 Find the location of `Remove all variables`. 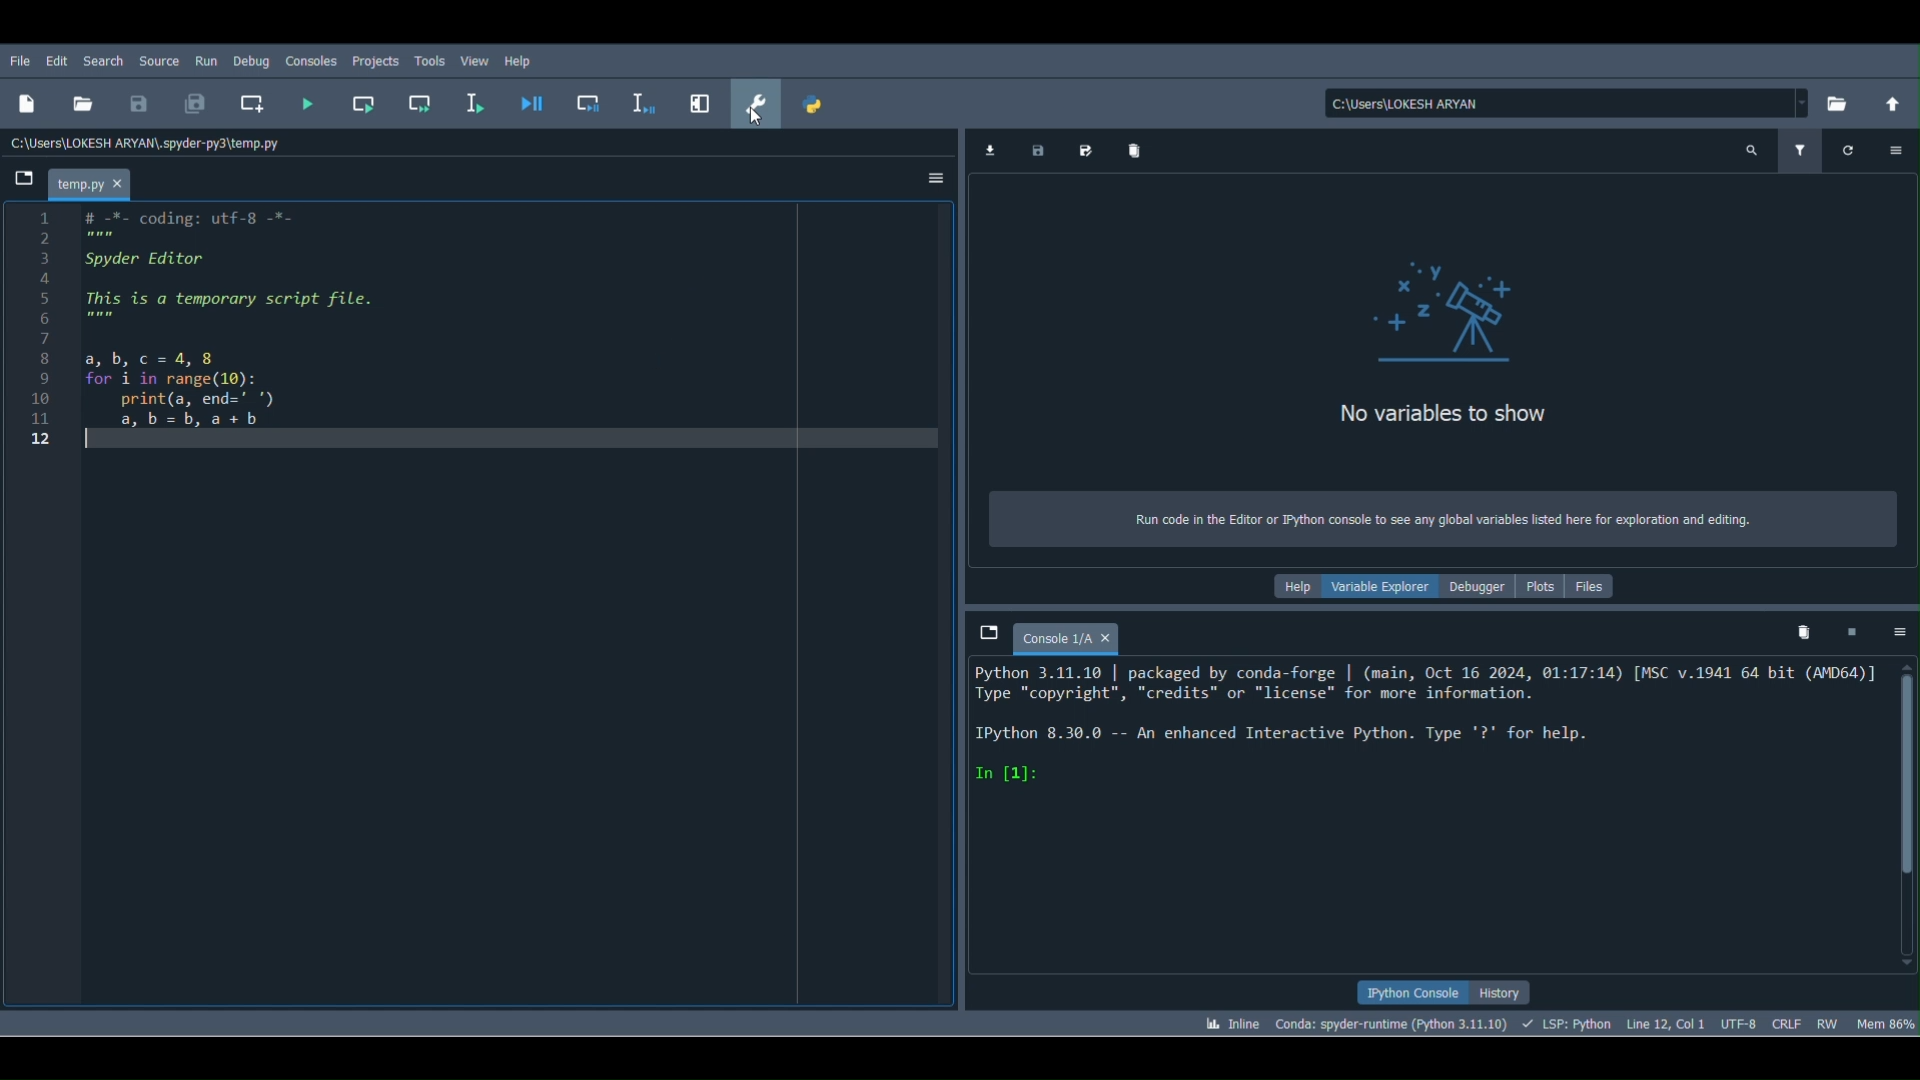

Remove all variables is located at coordinates (1130, 148).